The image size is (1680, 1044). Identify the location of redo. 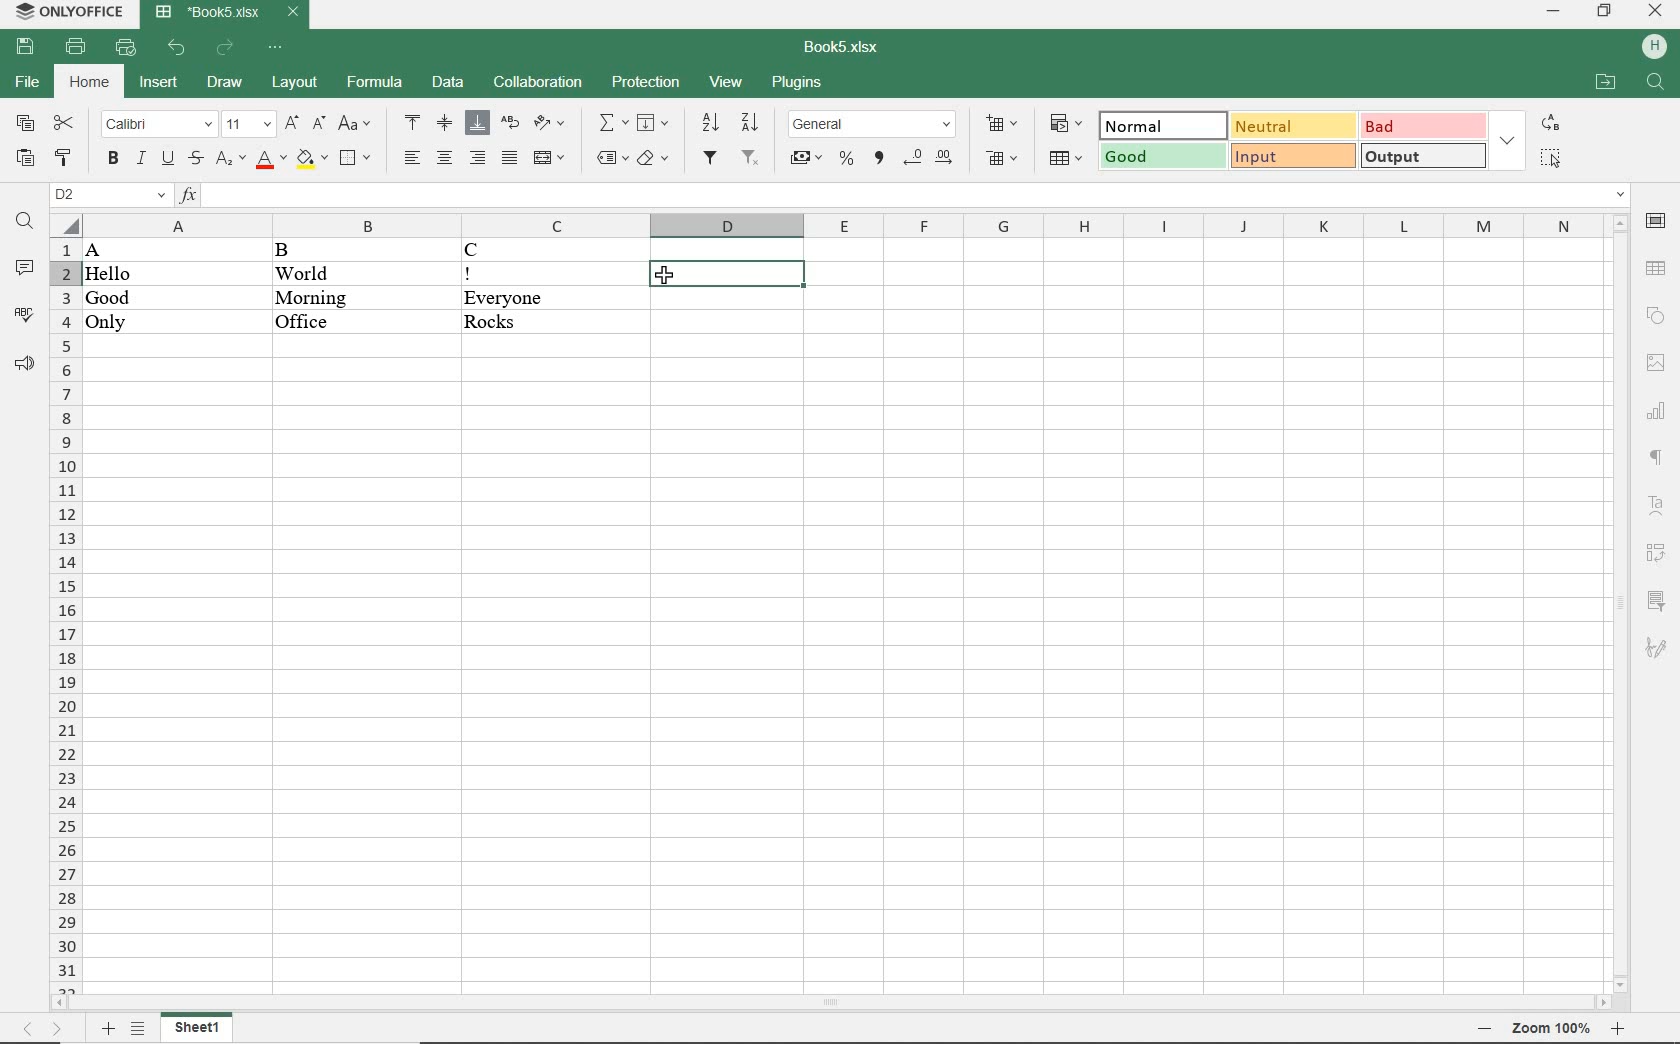
(224, 50).